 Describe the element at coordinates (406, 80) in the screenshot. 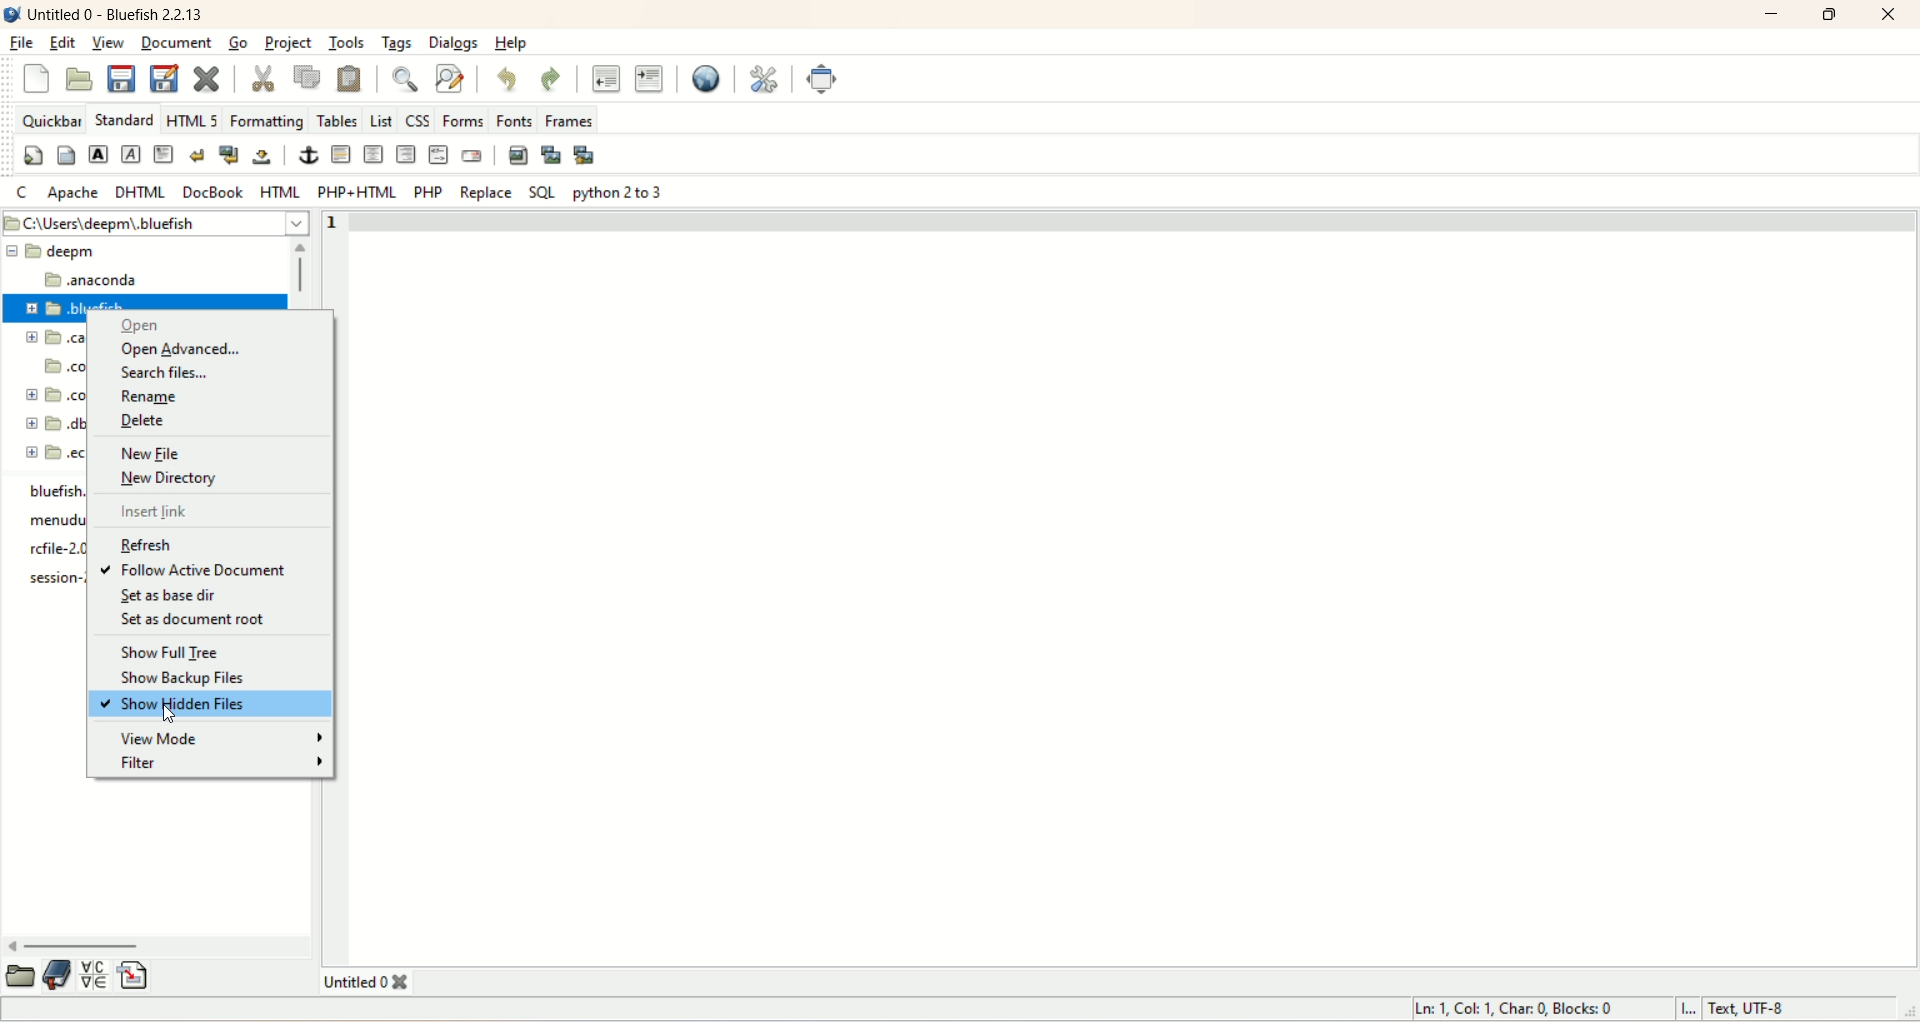

I see `show find bar` at that location.